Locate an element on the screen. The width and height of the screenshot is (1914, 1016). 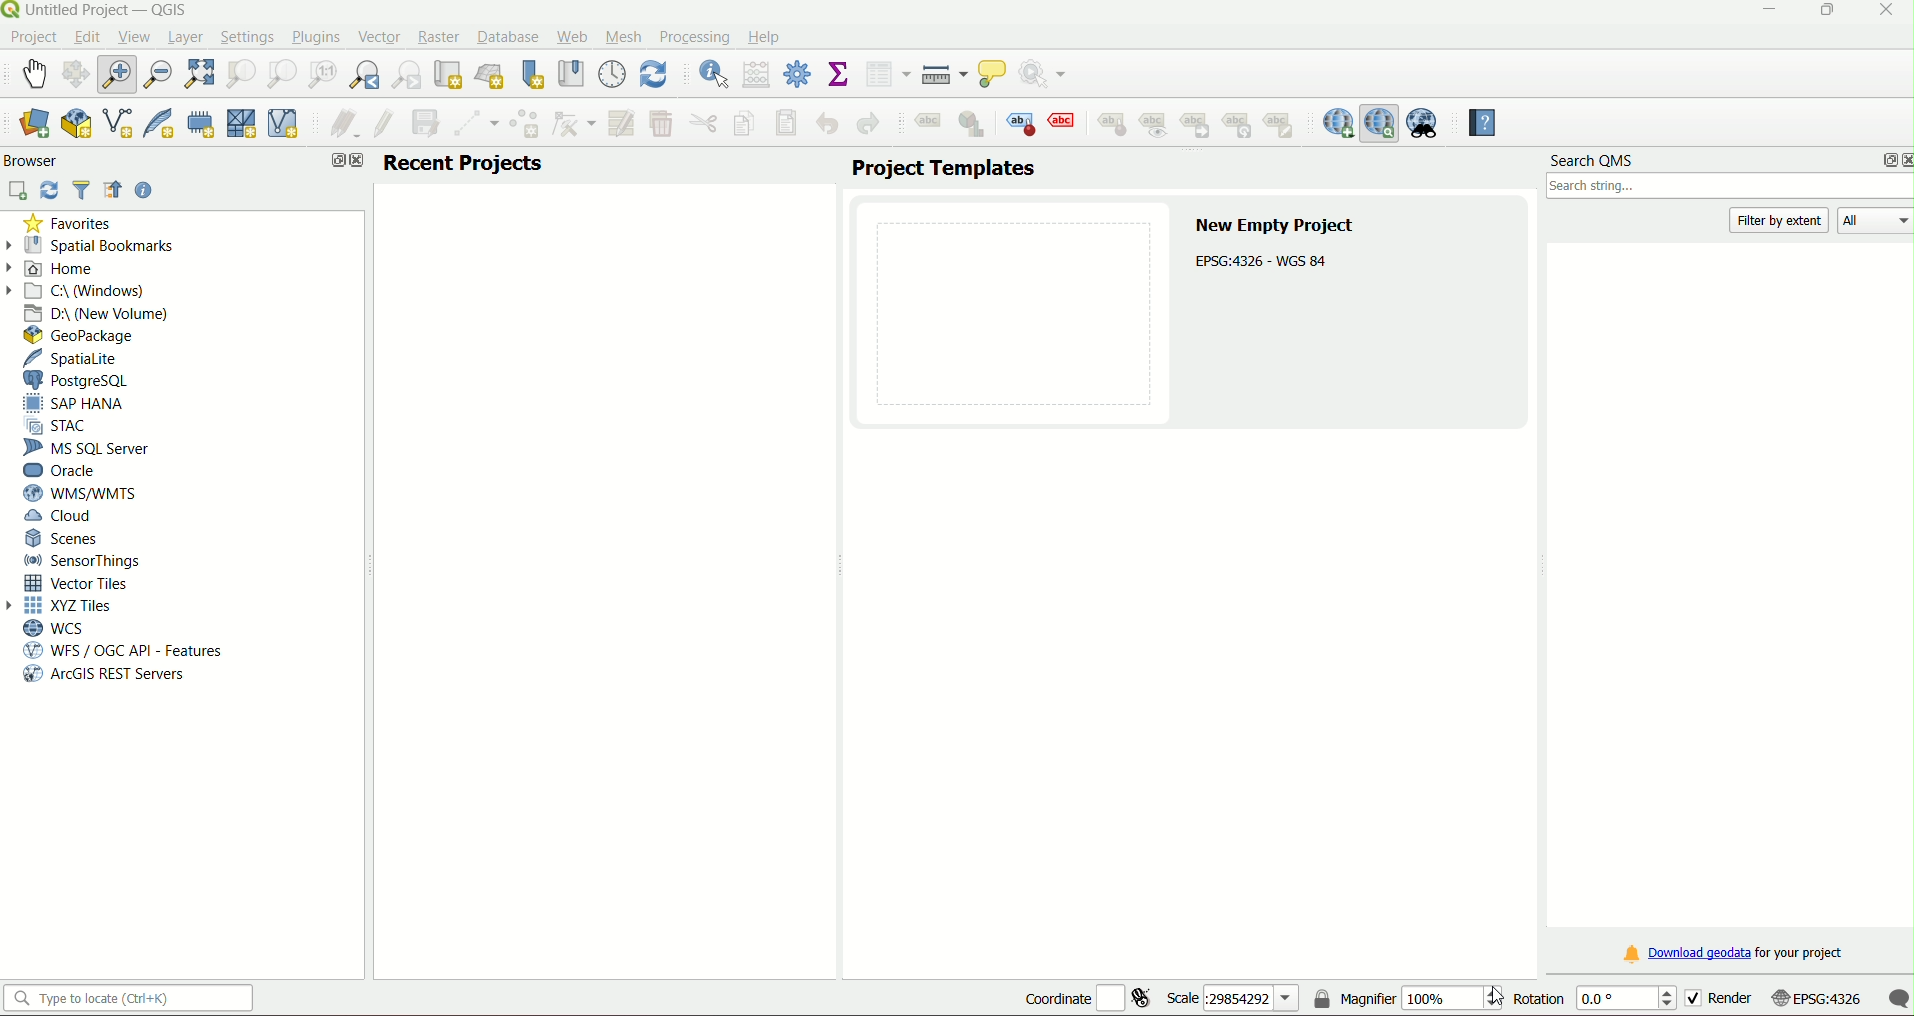
add selected layer is located at coordinates (19, 190).